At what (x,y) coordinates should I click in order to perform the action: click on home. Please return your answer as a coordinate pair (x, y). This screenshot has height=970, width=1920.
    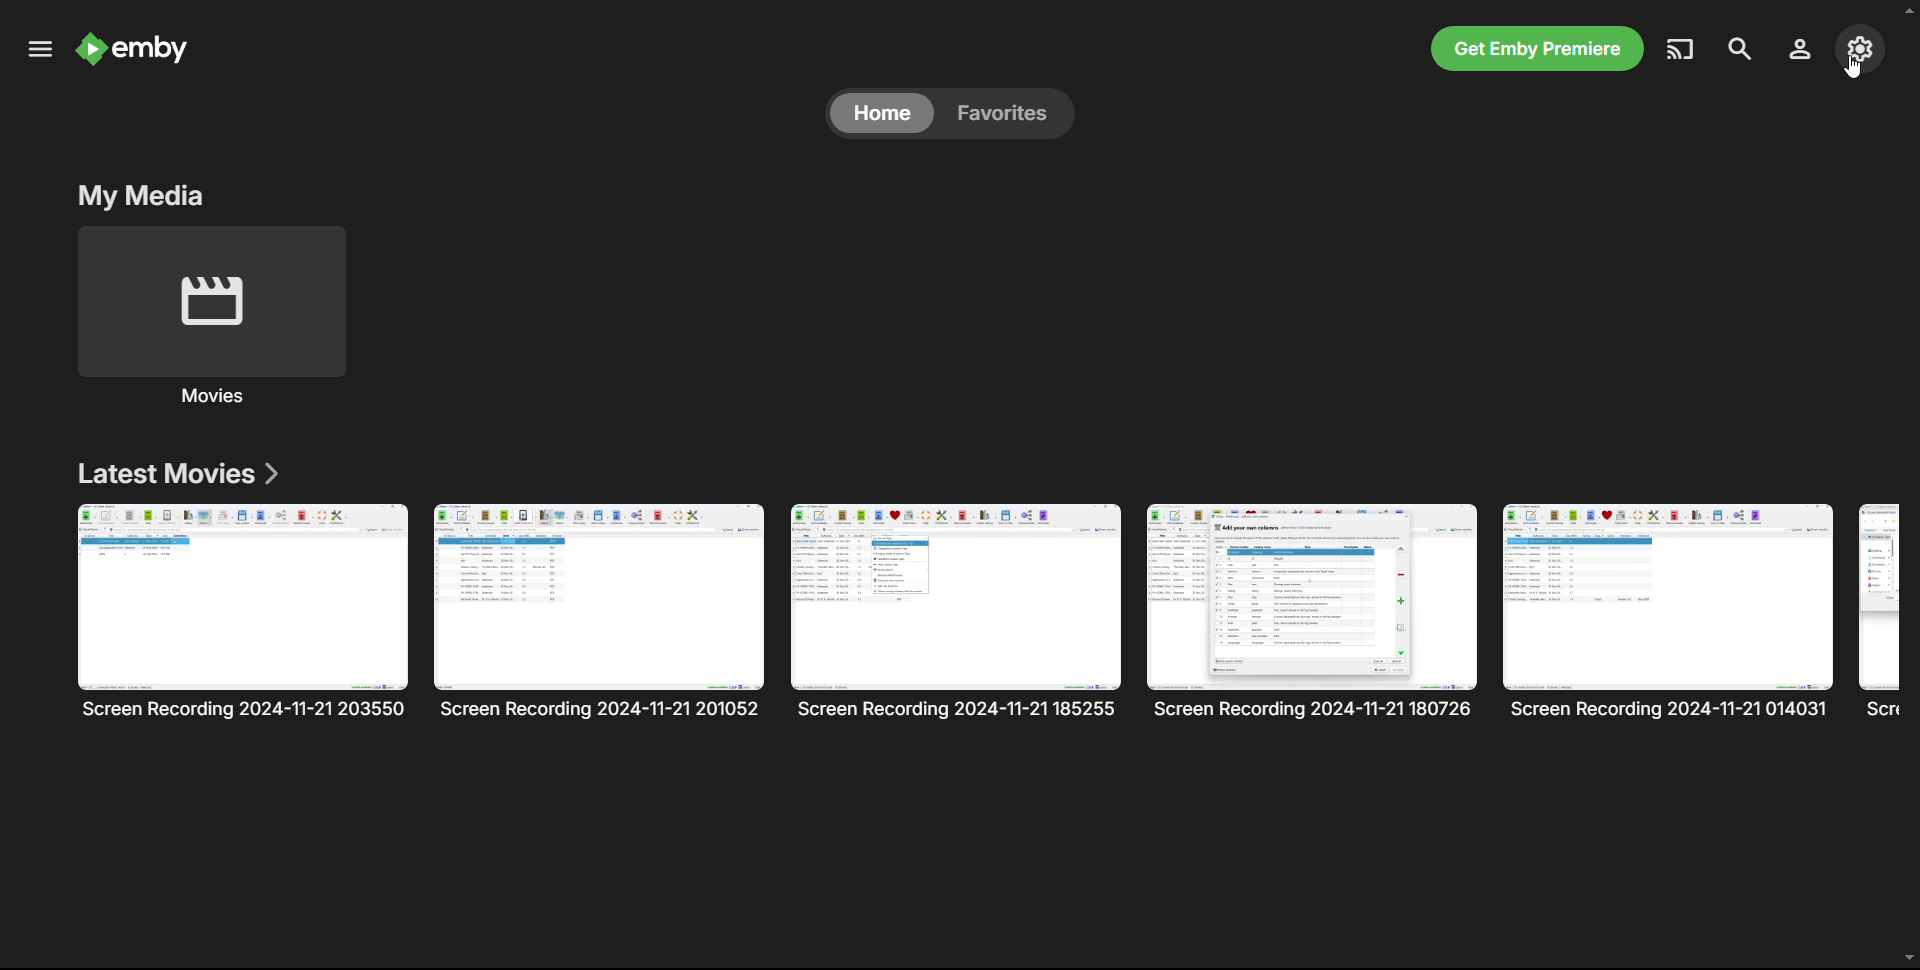
    Looking at the image, I should click on (881, 112).